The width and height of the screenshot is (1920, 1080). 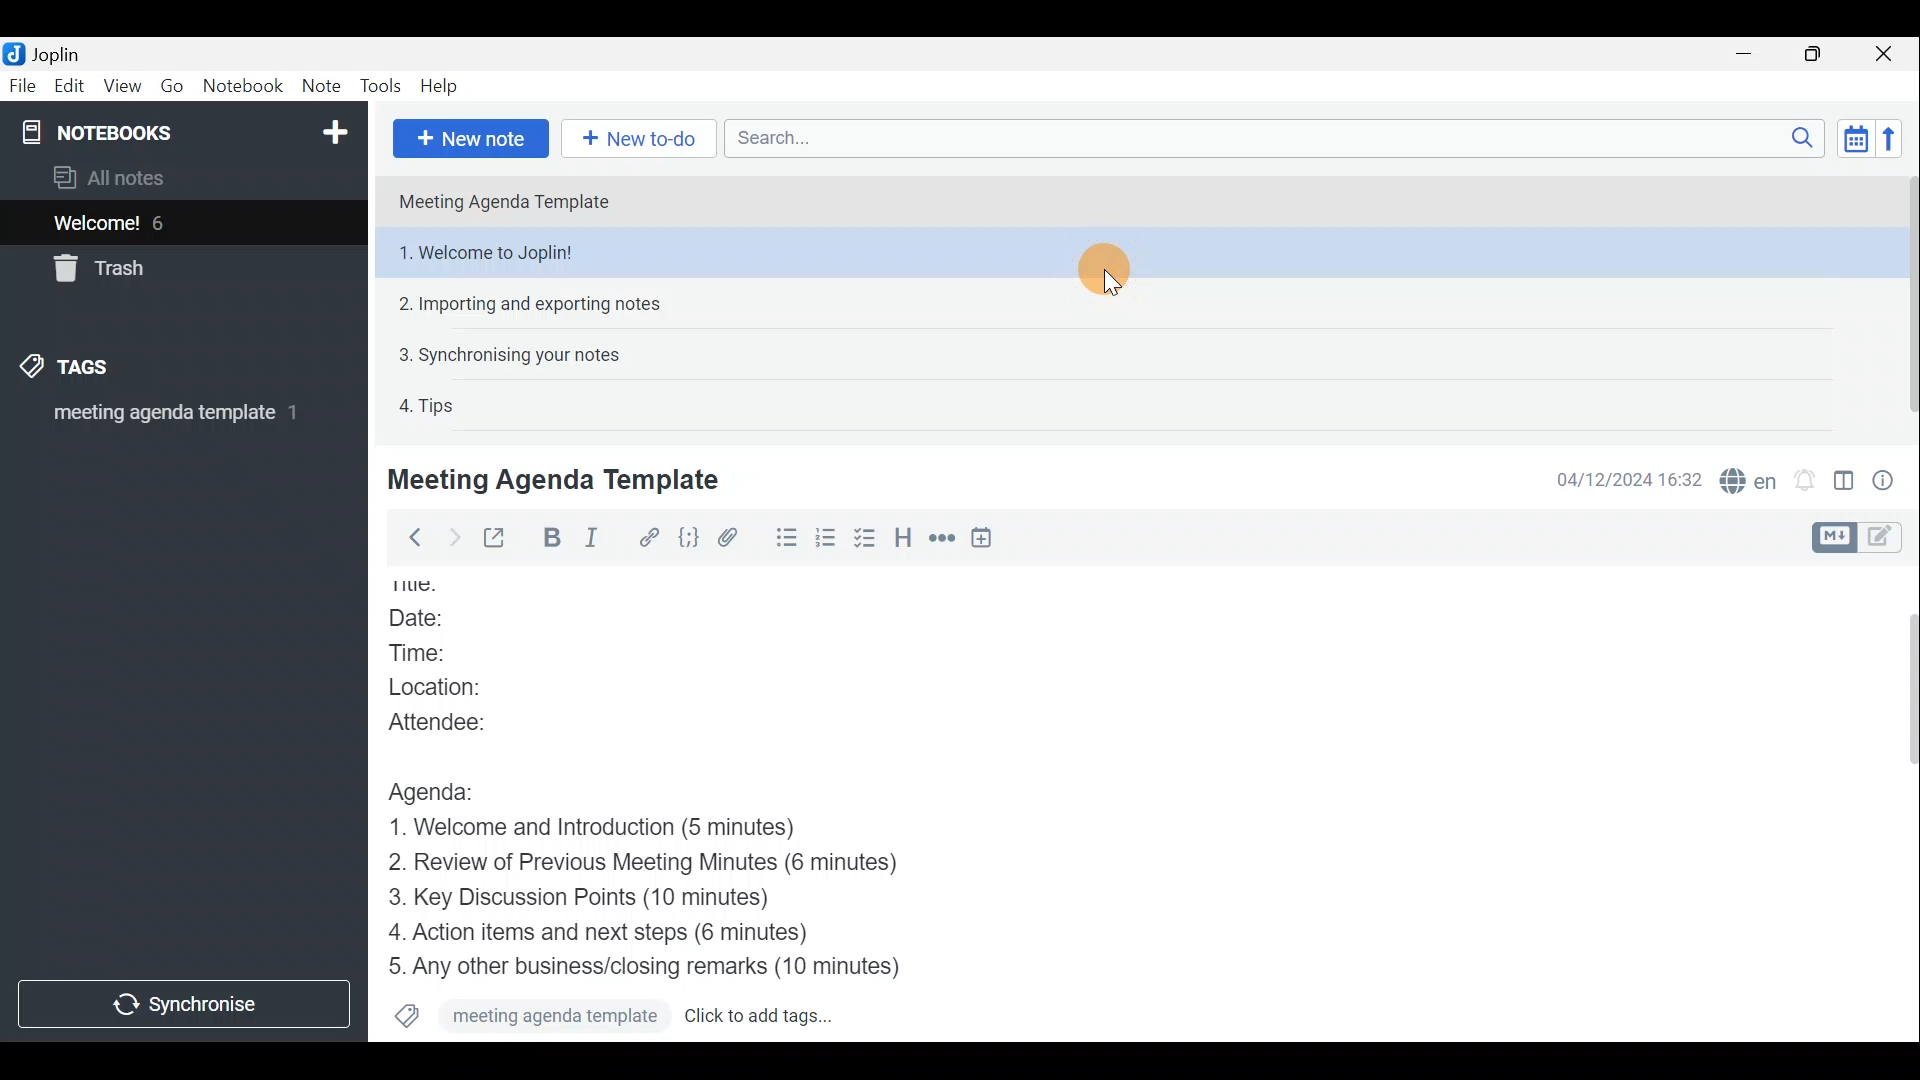 I want to click on Notebooks, so click(x=187, y=131).